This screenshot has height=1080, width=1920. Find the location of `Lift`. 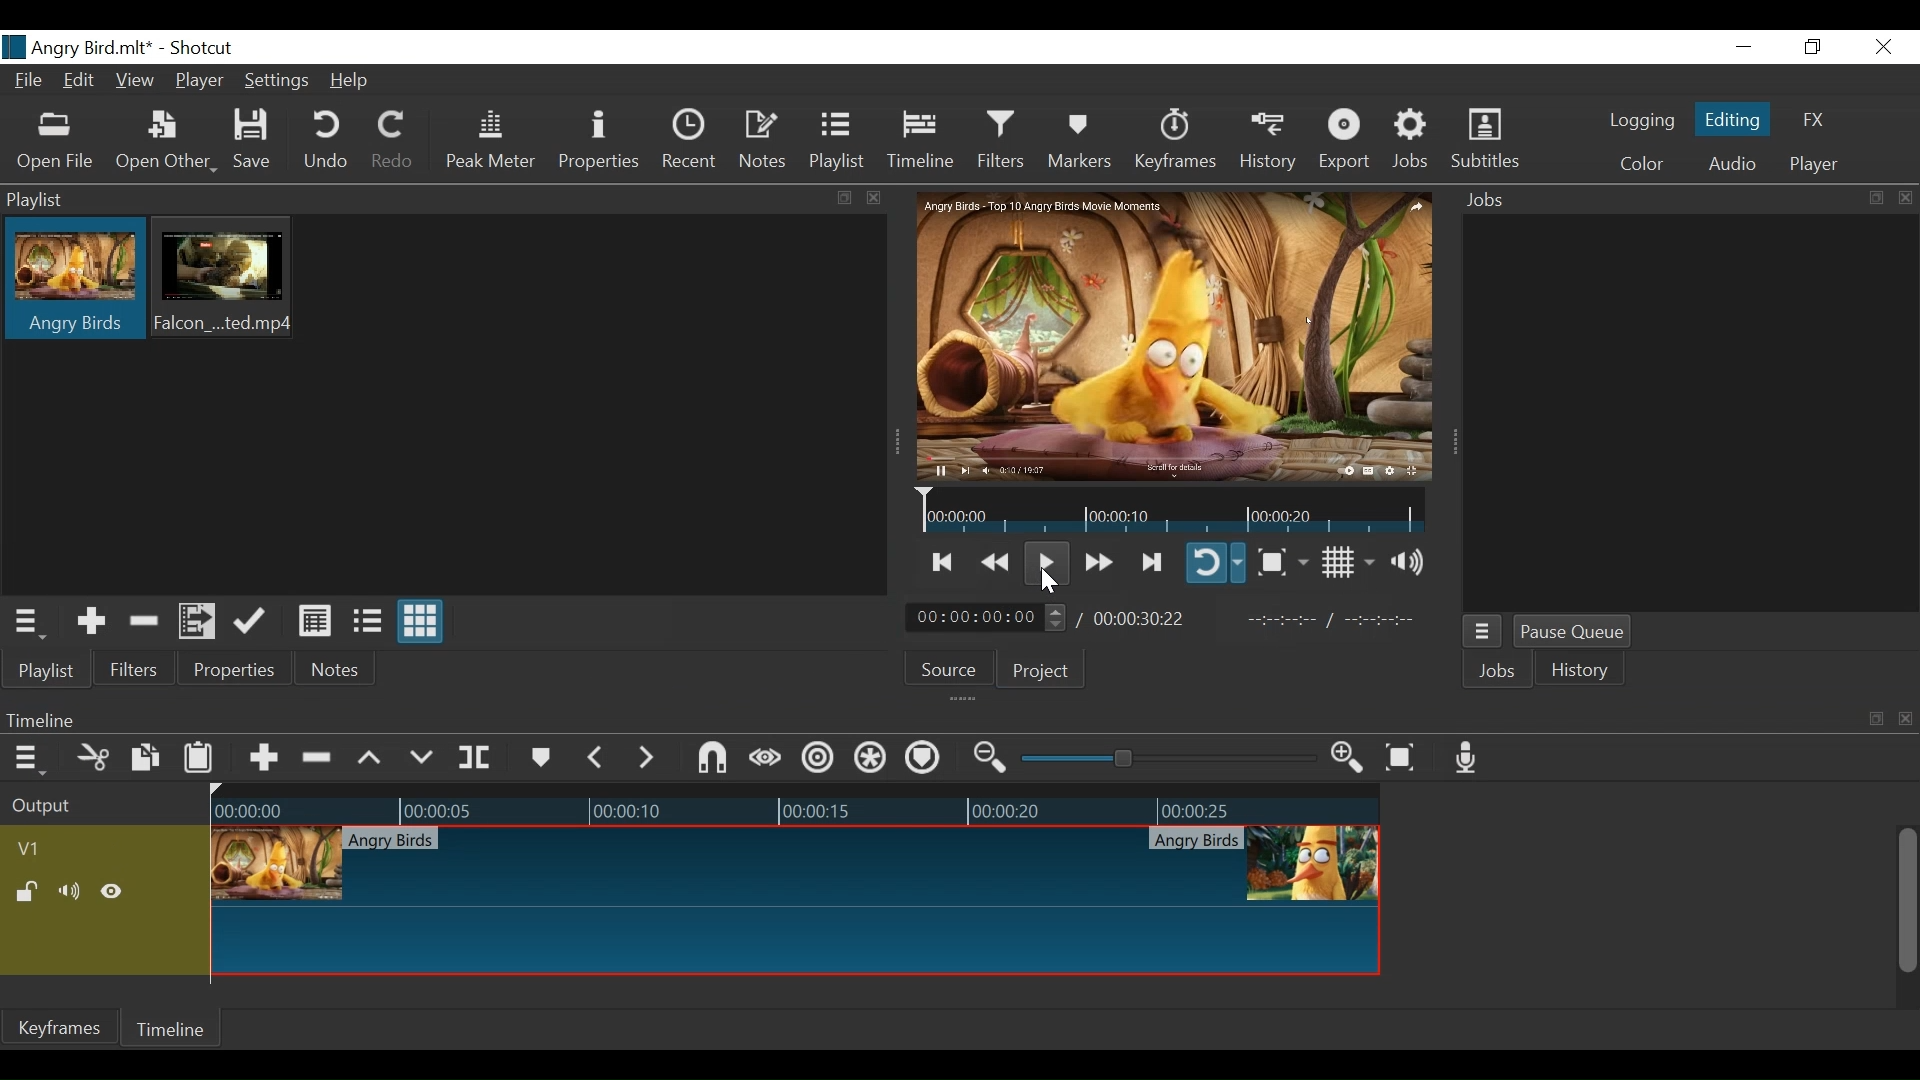

Lift is located at coordinates (370, 757).